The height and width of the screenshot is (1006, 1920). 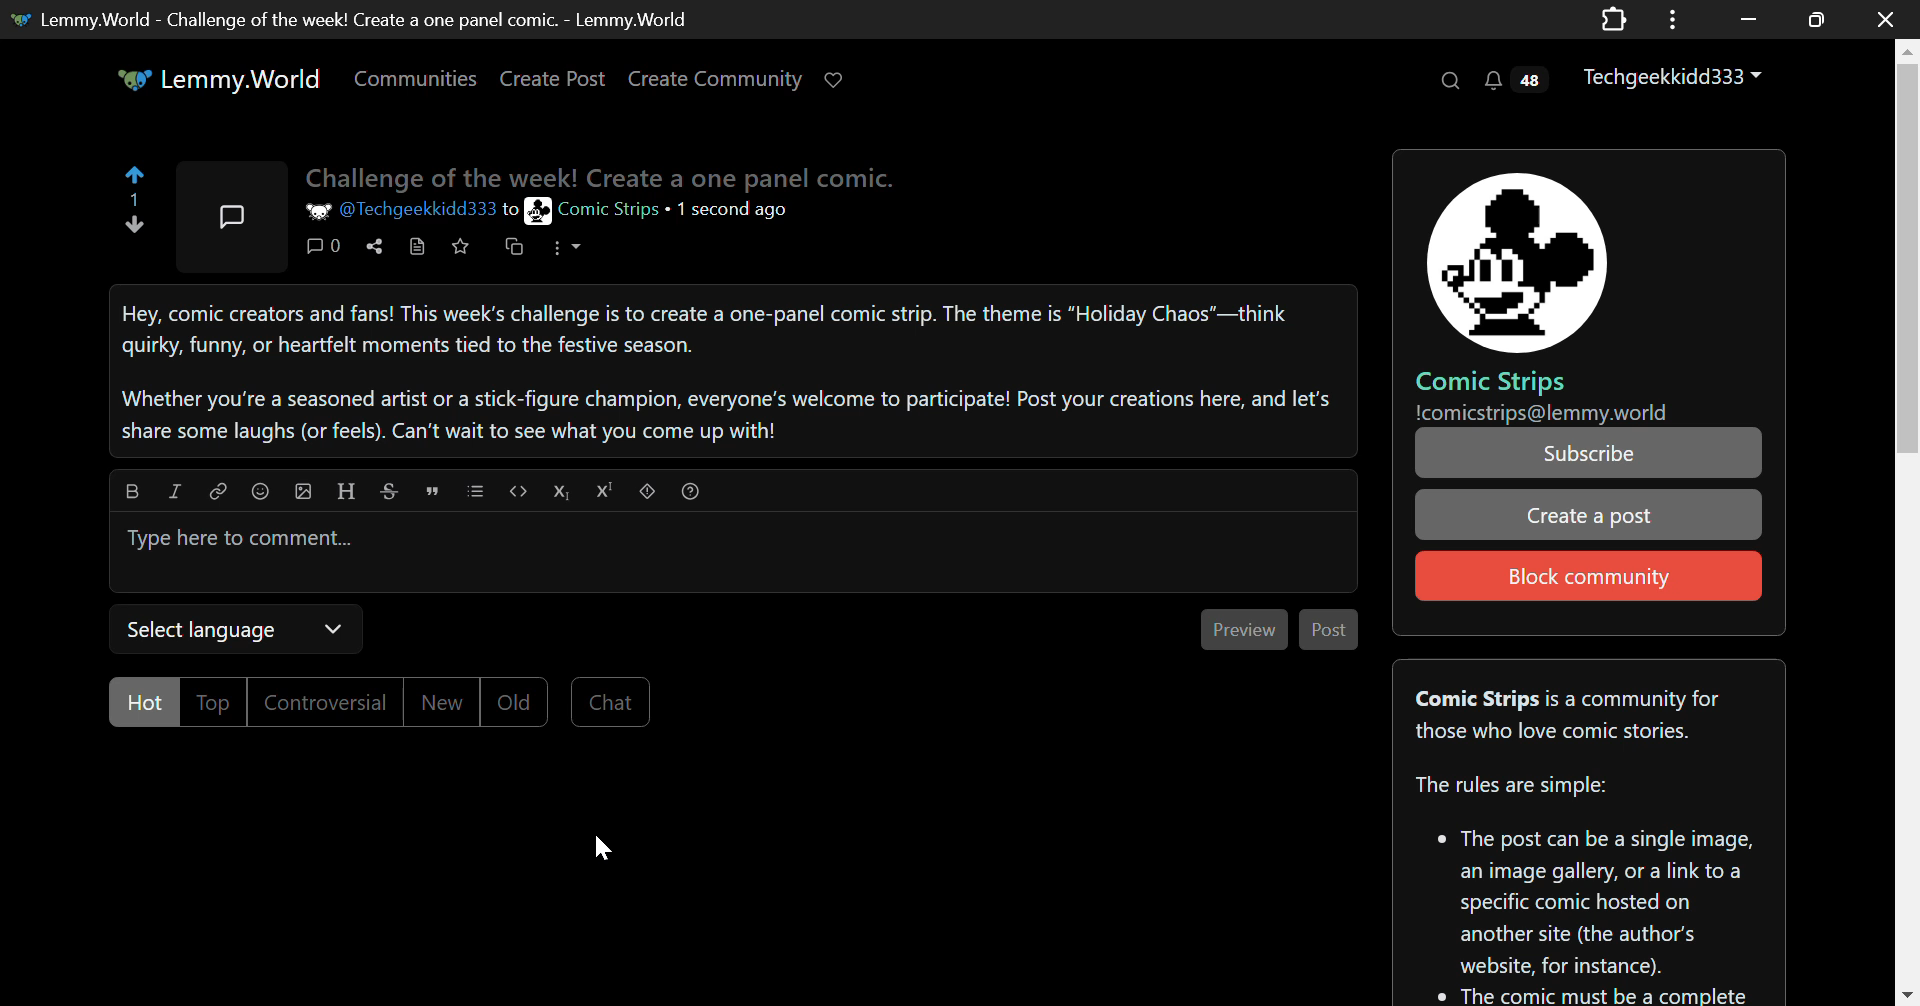 I want to click on Old, so click(x=517, y=701).